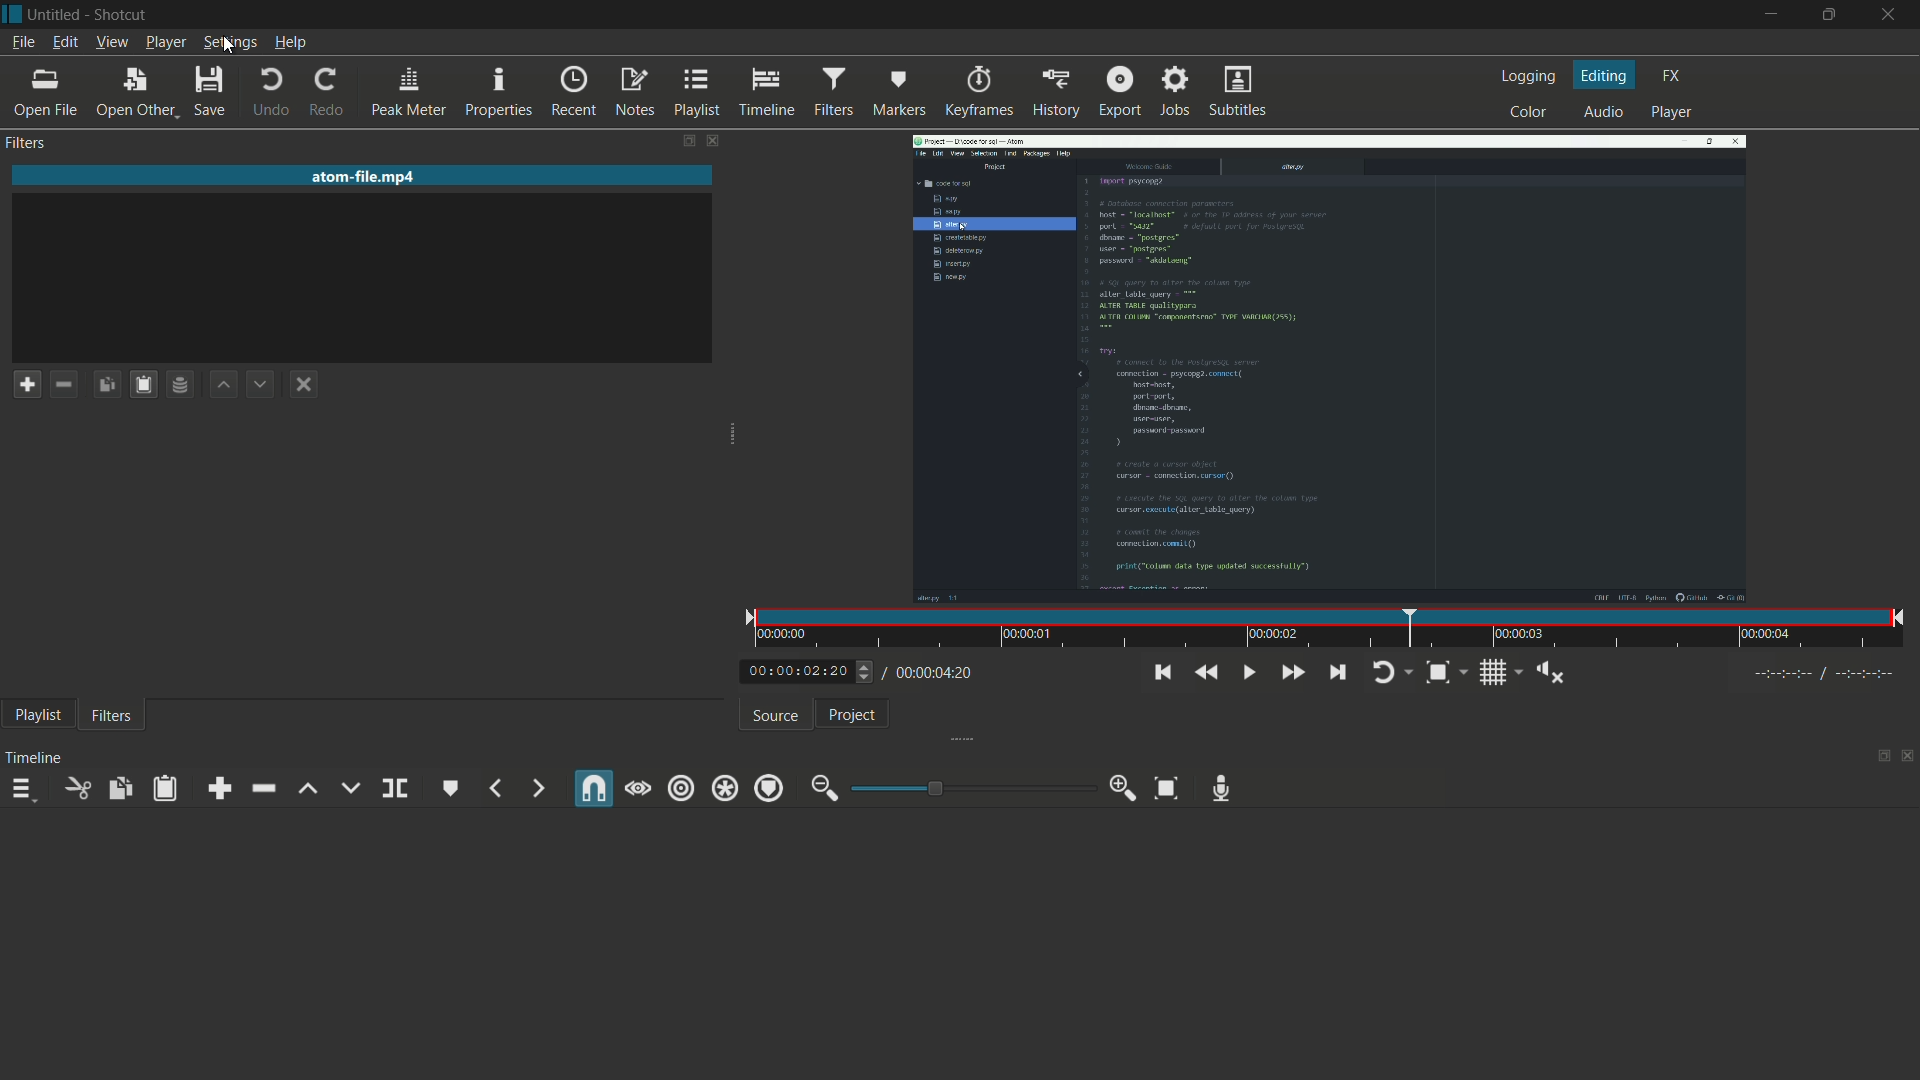 Image resolution: width=1920 pixels, height=1080 pixels. Describe the element at coordinates (262, 789) in the screenshot. I see `ripple delete` at that location.